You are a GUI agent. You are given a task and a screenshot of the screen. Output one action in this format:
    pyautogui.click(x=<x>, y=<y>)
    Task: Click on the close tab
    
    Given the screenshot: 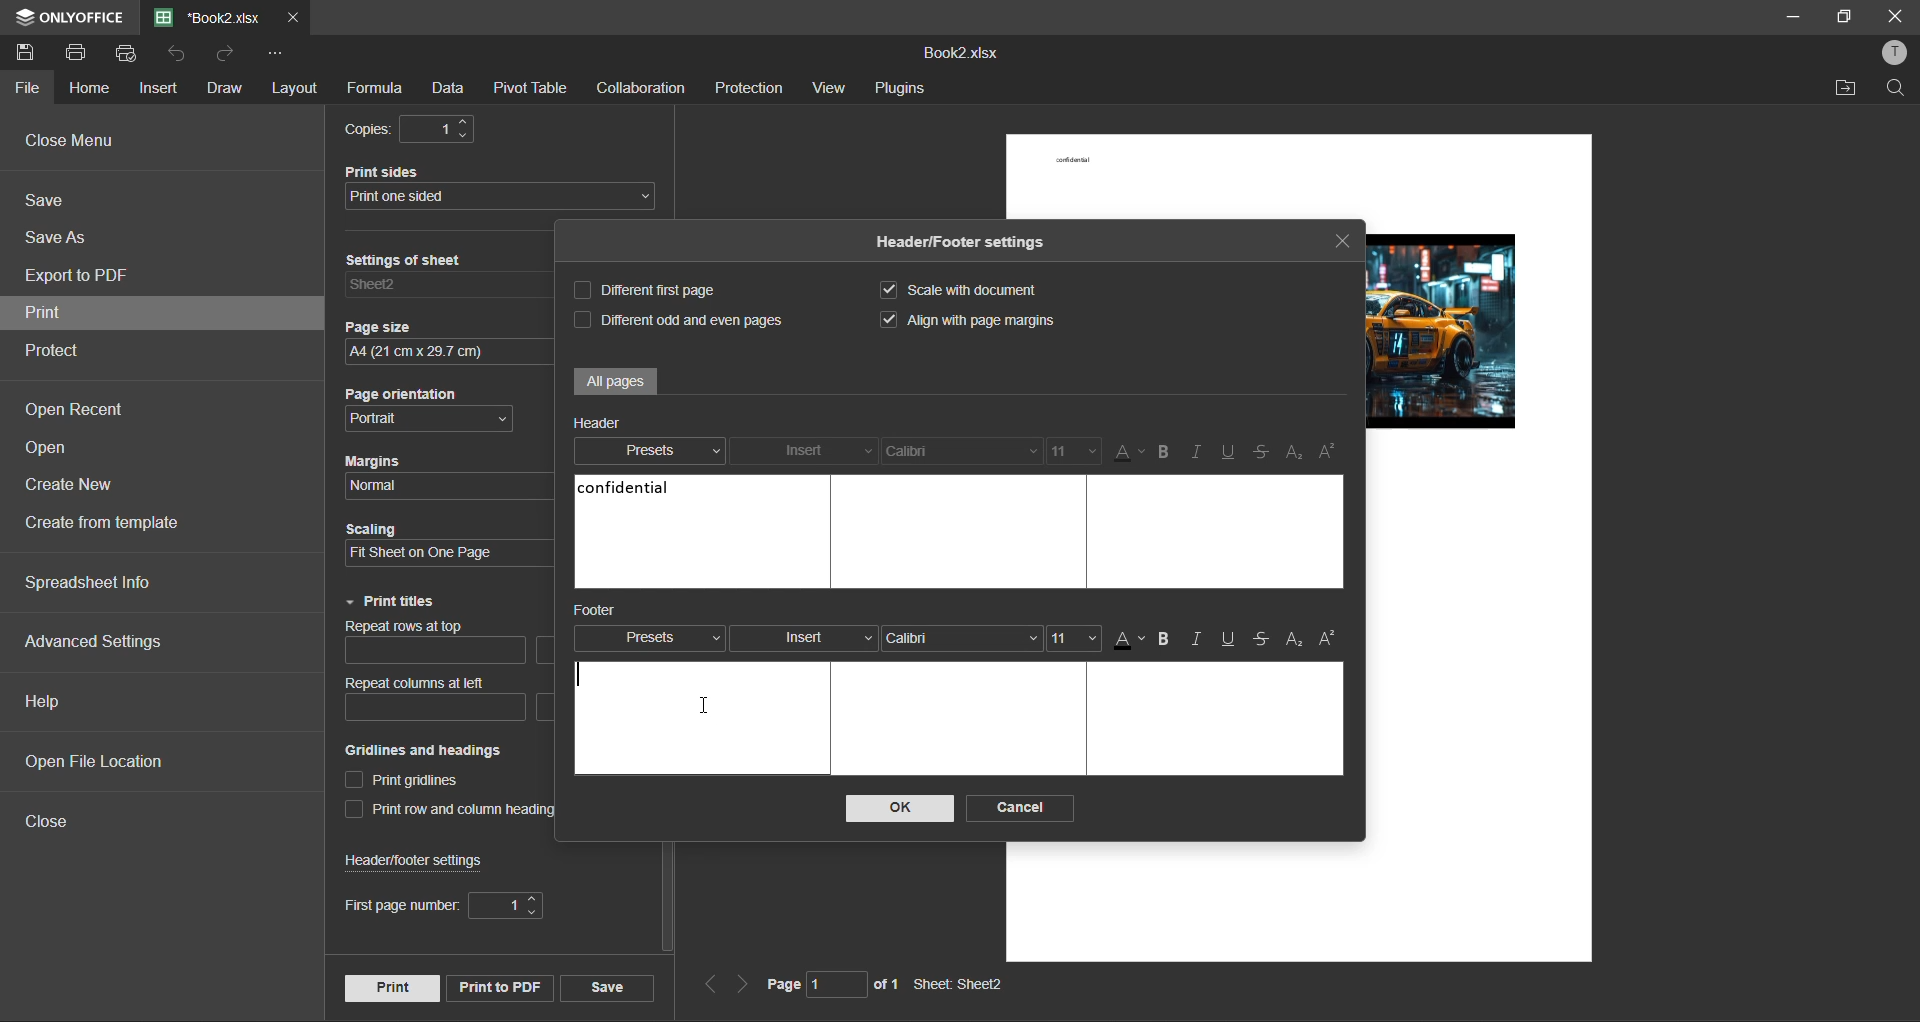 What is the action you would take?
    pyautogui.click(x=292, y=13)
    